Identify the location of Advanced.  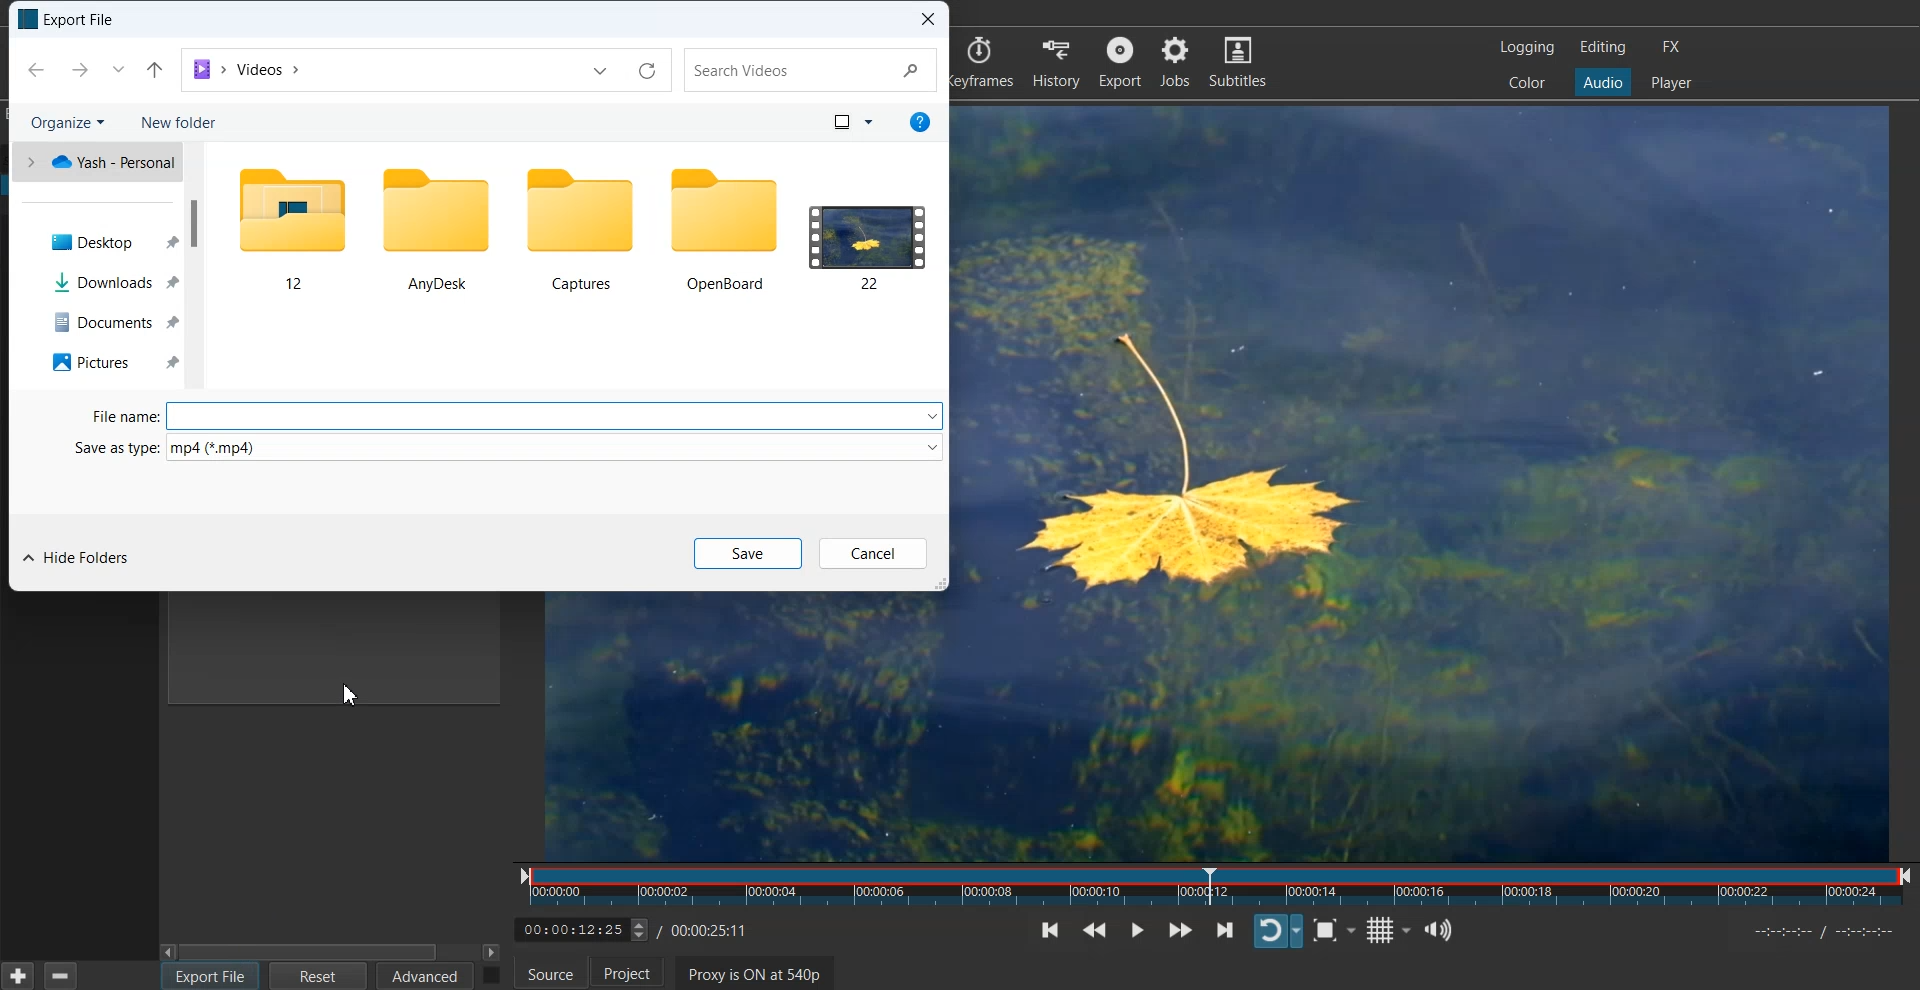
(427, 976).